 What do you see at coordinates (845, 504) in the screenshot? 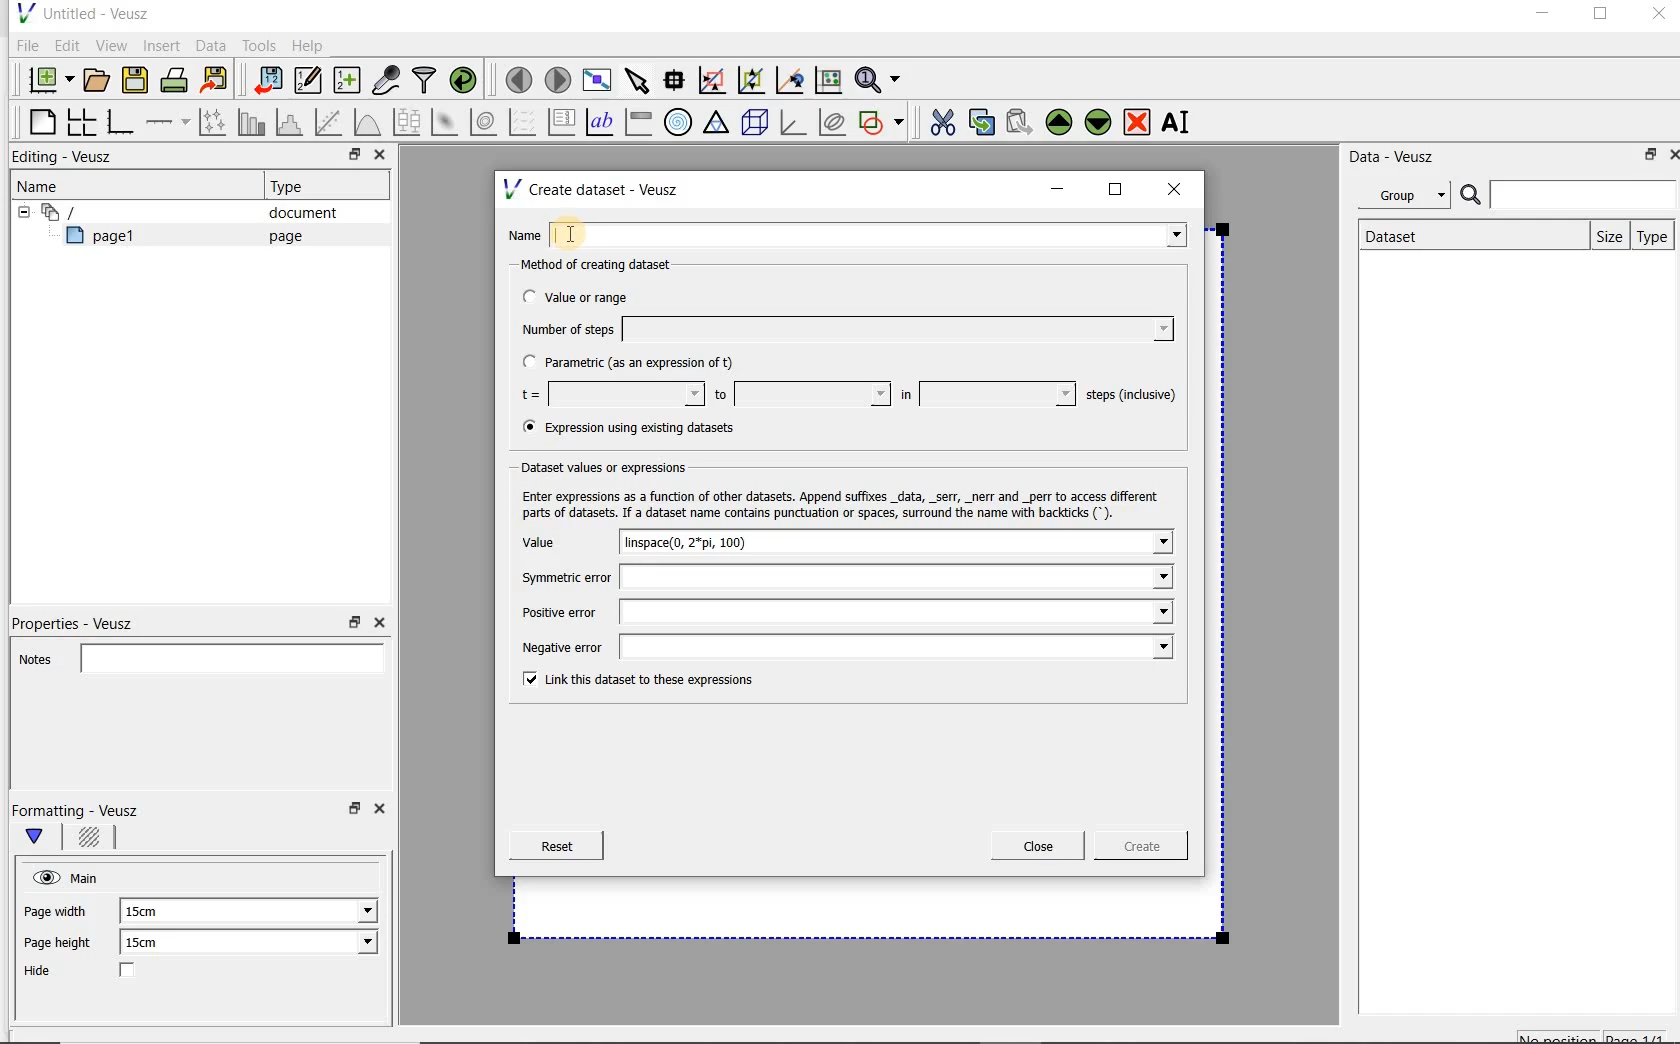
I see `Enter expressions as a function of other datasets. Append suffixes _data, _serr, _nerr and _perr to access different
parts of datasets. If a dataset name contains punctuation or spaces, surround the name with backticks (*).` at bounding box center [845, 504].